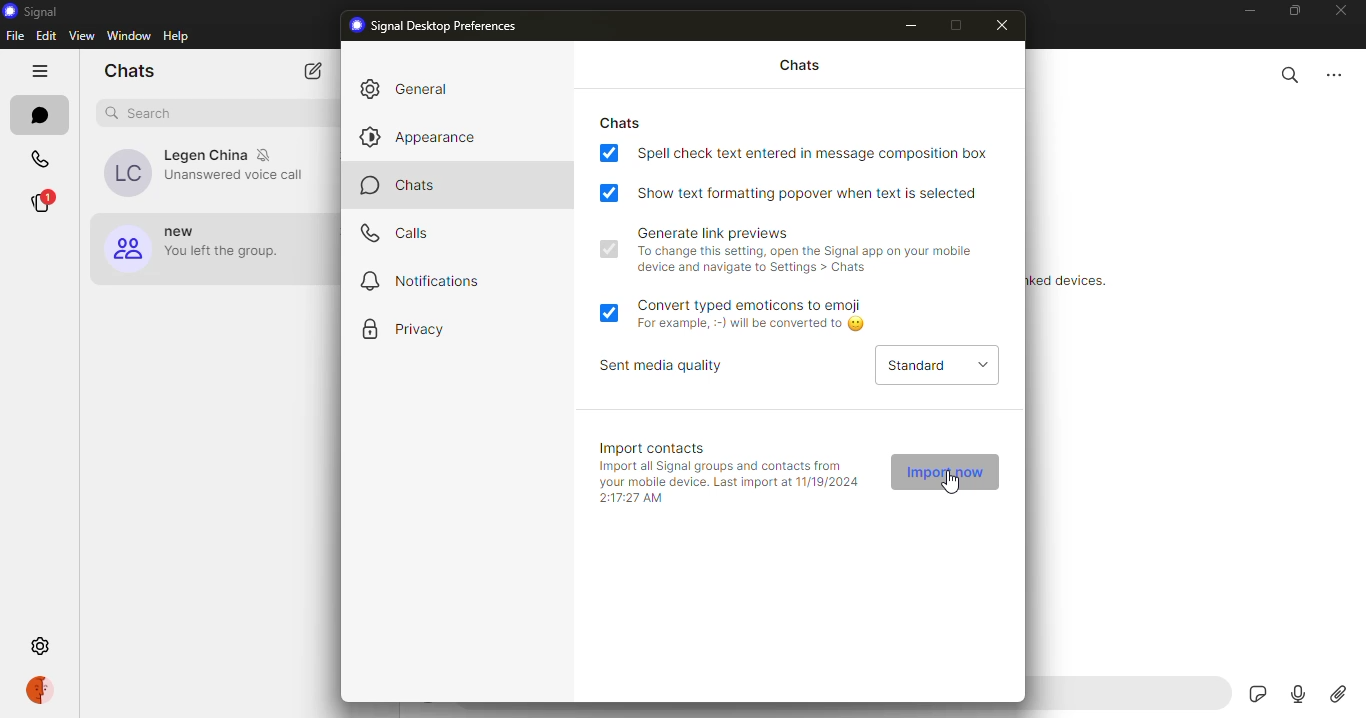 The width and height of the screenshot is (1366, 718). What do you see at coordinates (402, 231) in the screenshot?
I see `calls` at bounding box center [402, 231].